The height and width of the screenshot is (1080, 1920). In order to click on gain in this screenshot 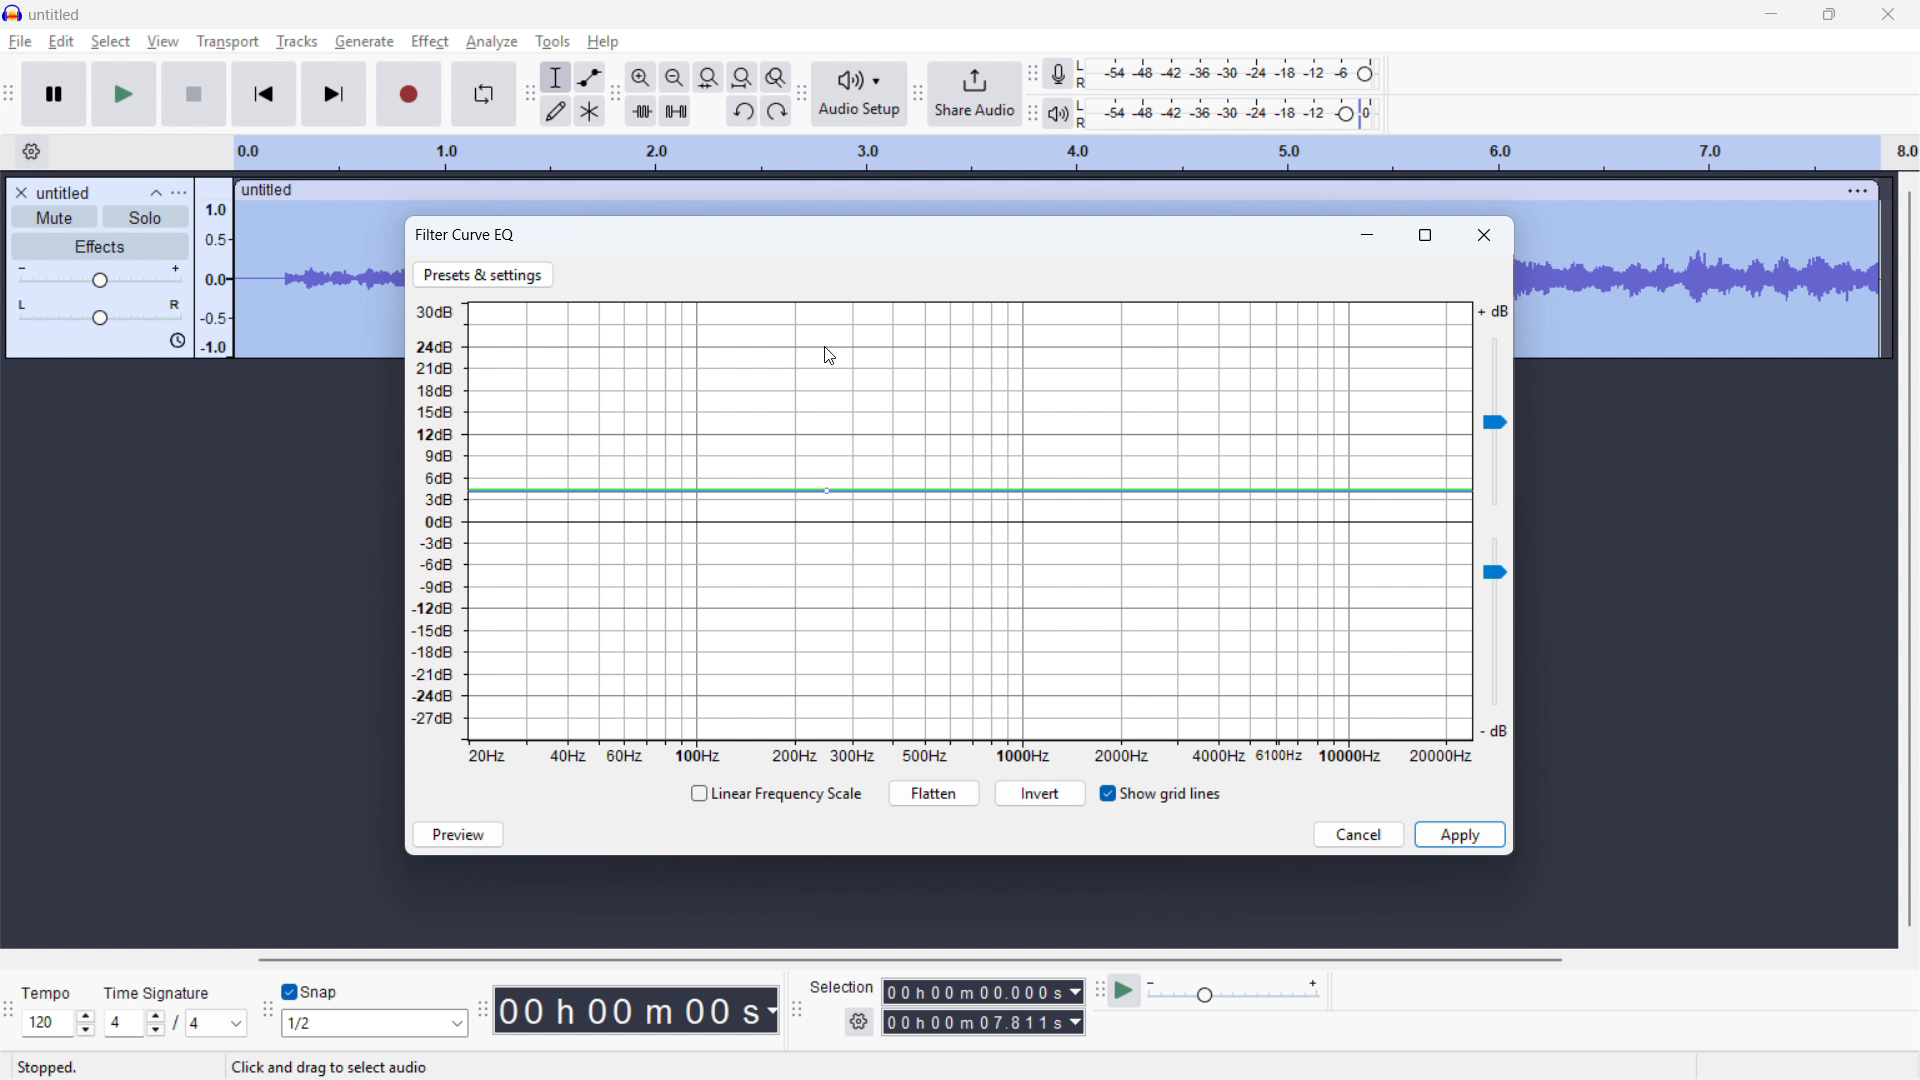, I will do `click(100, 277)`.